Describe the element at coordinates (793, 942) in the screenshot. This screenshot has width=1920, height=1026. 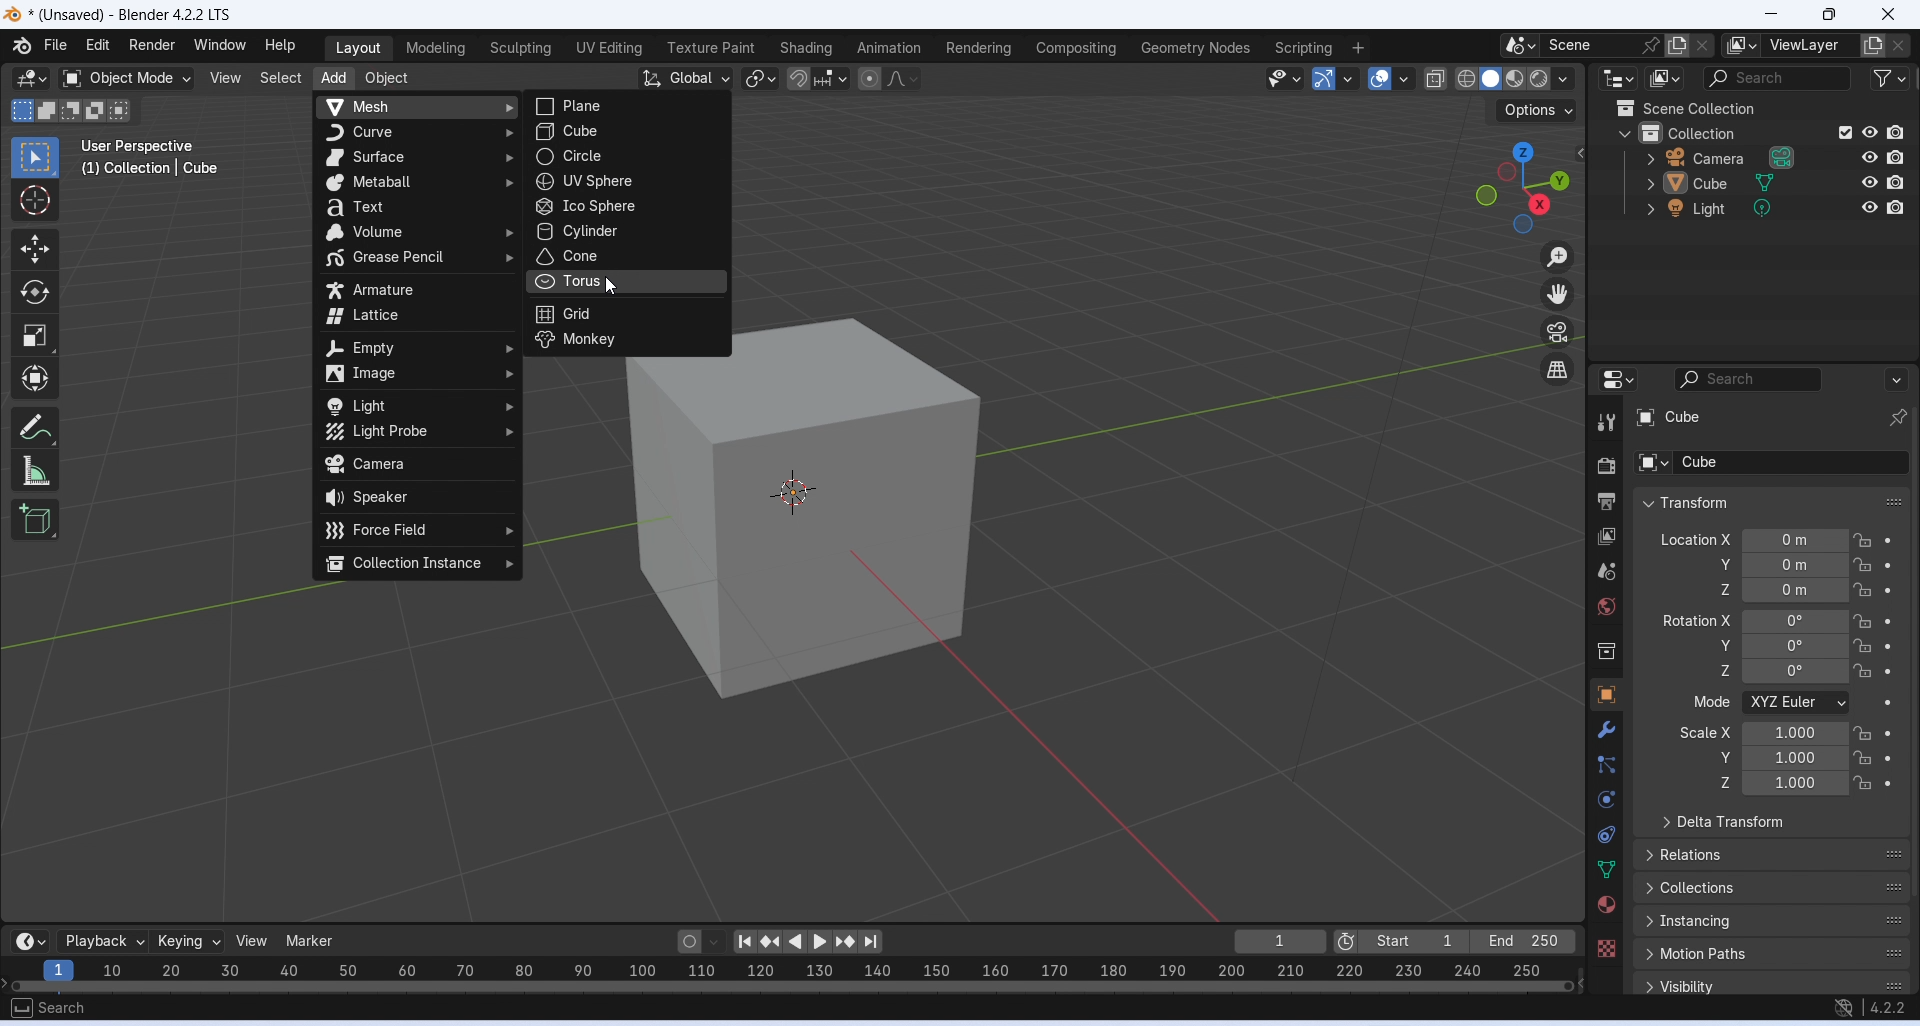
I see `Play animation` at that location.